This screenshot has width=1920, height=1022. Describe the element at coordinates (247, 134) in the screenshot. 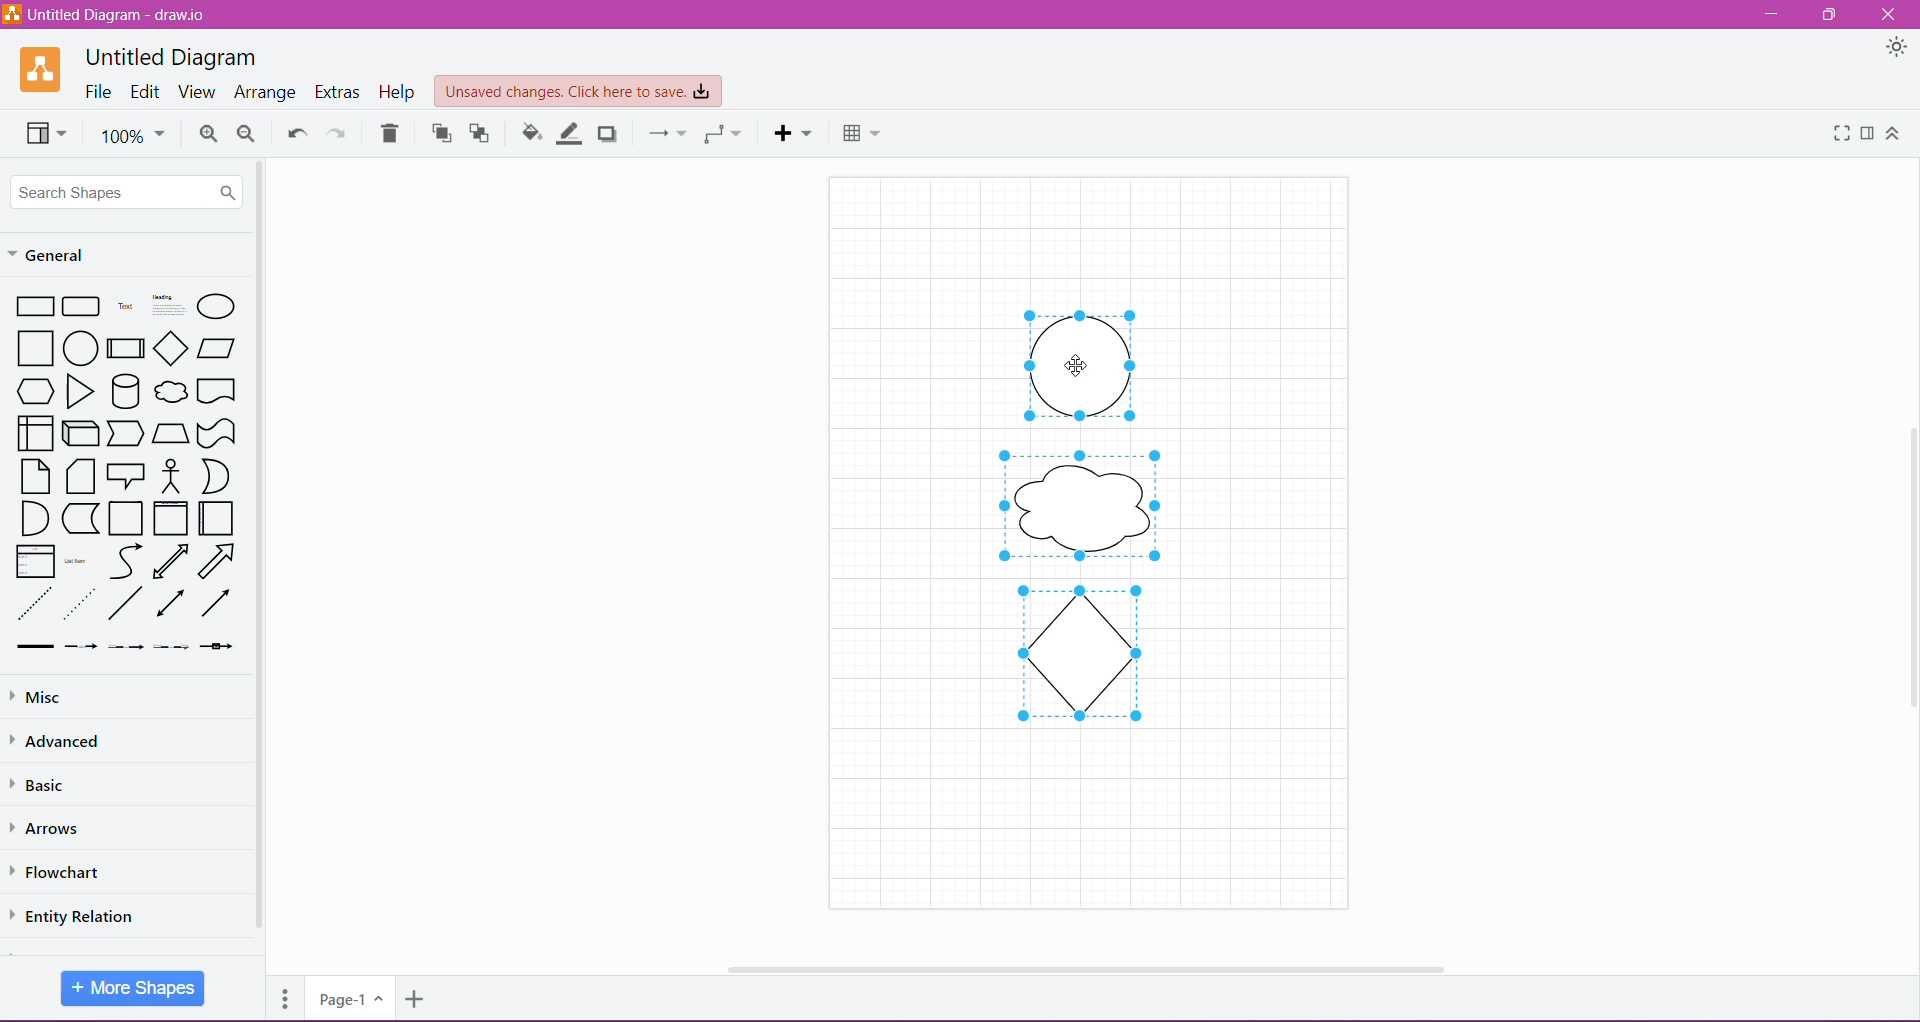

I see `Zoom Out` at that location.